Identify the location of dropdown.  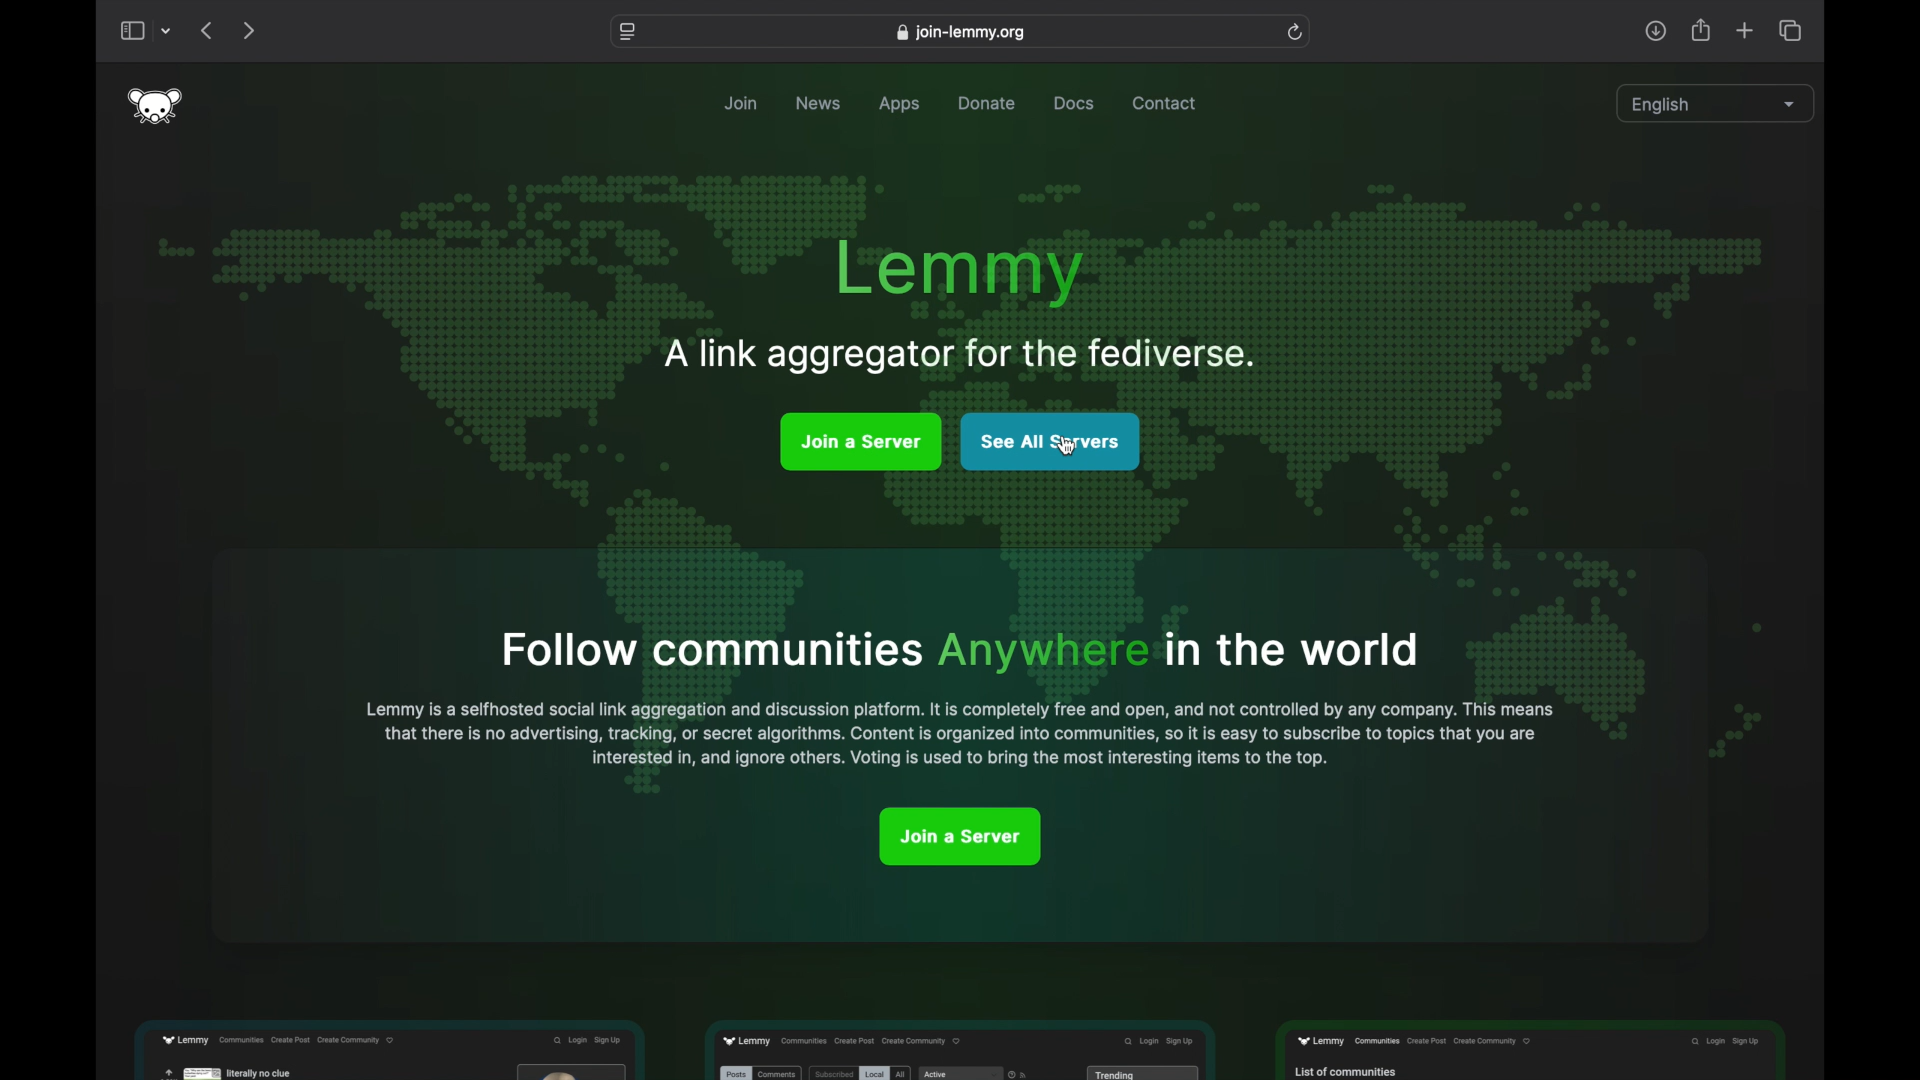
(167, 32).